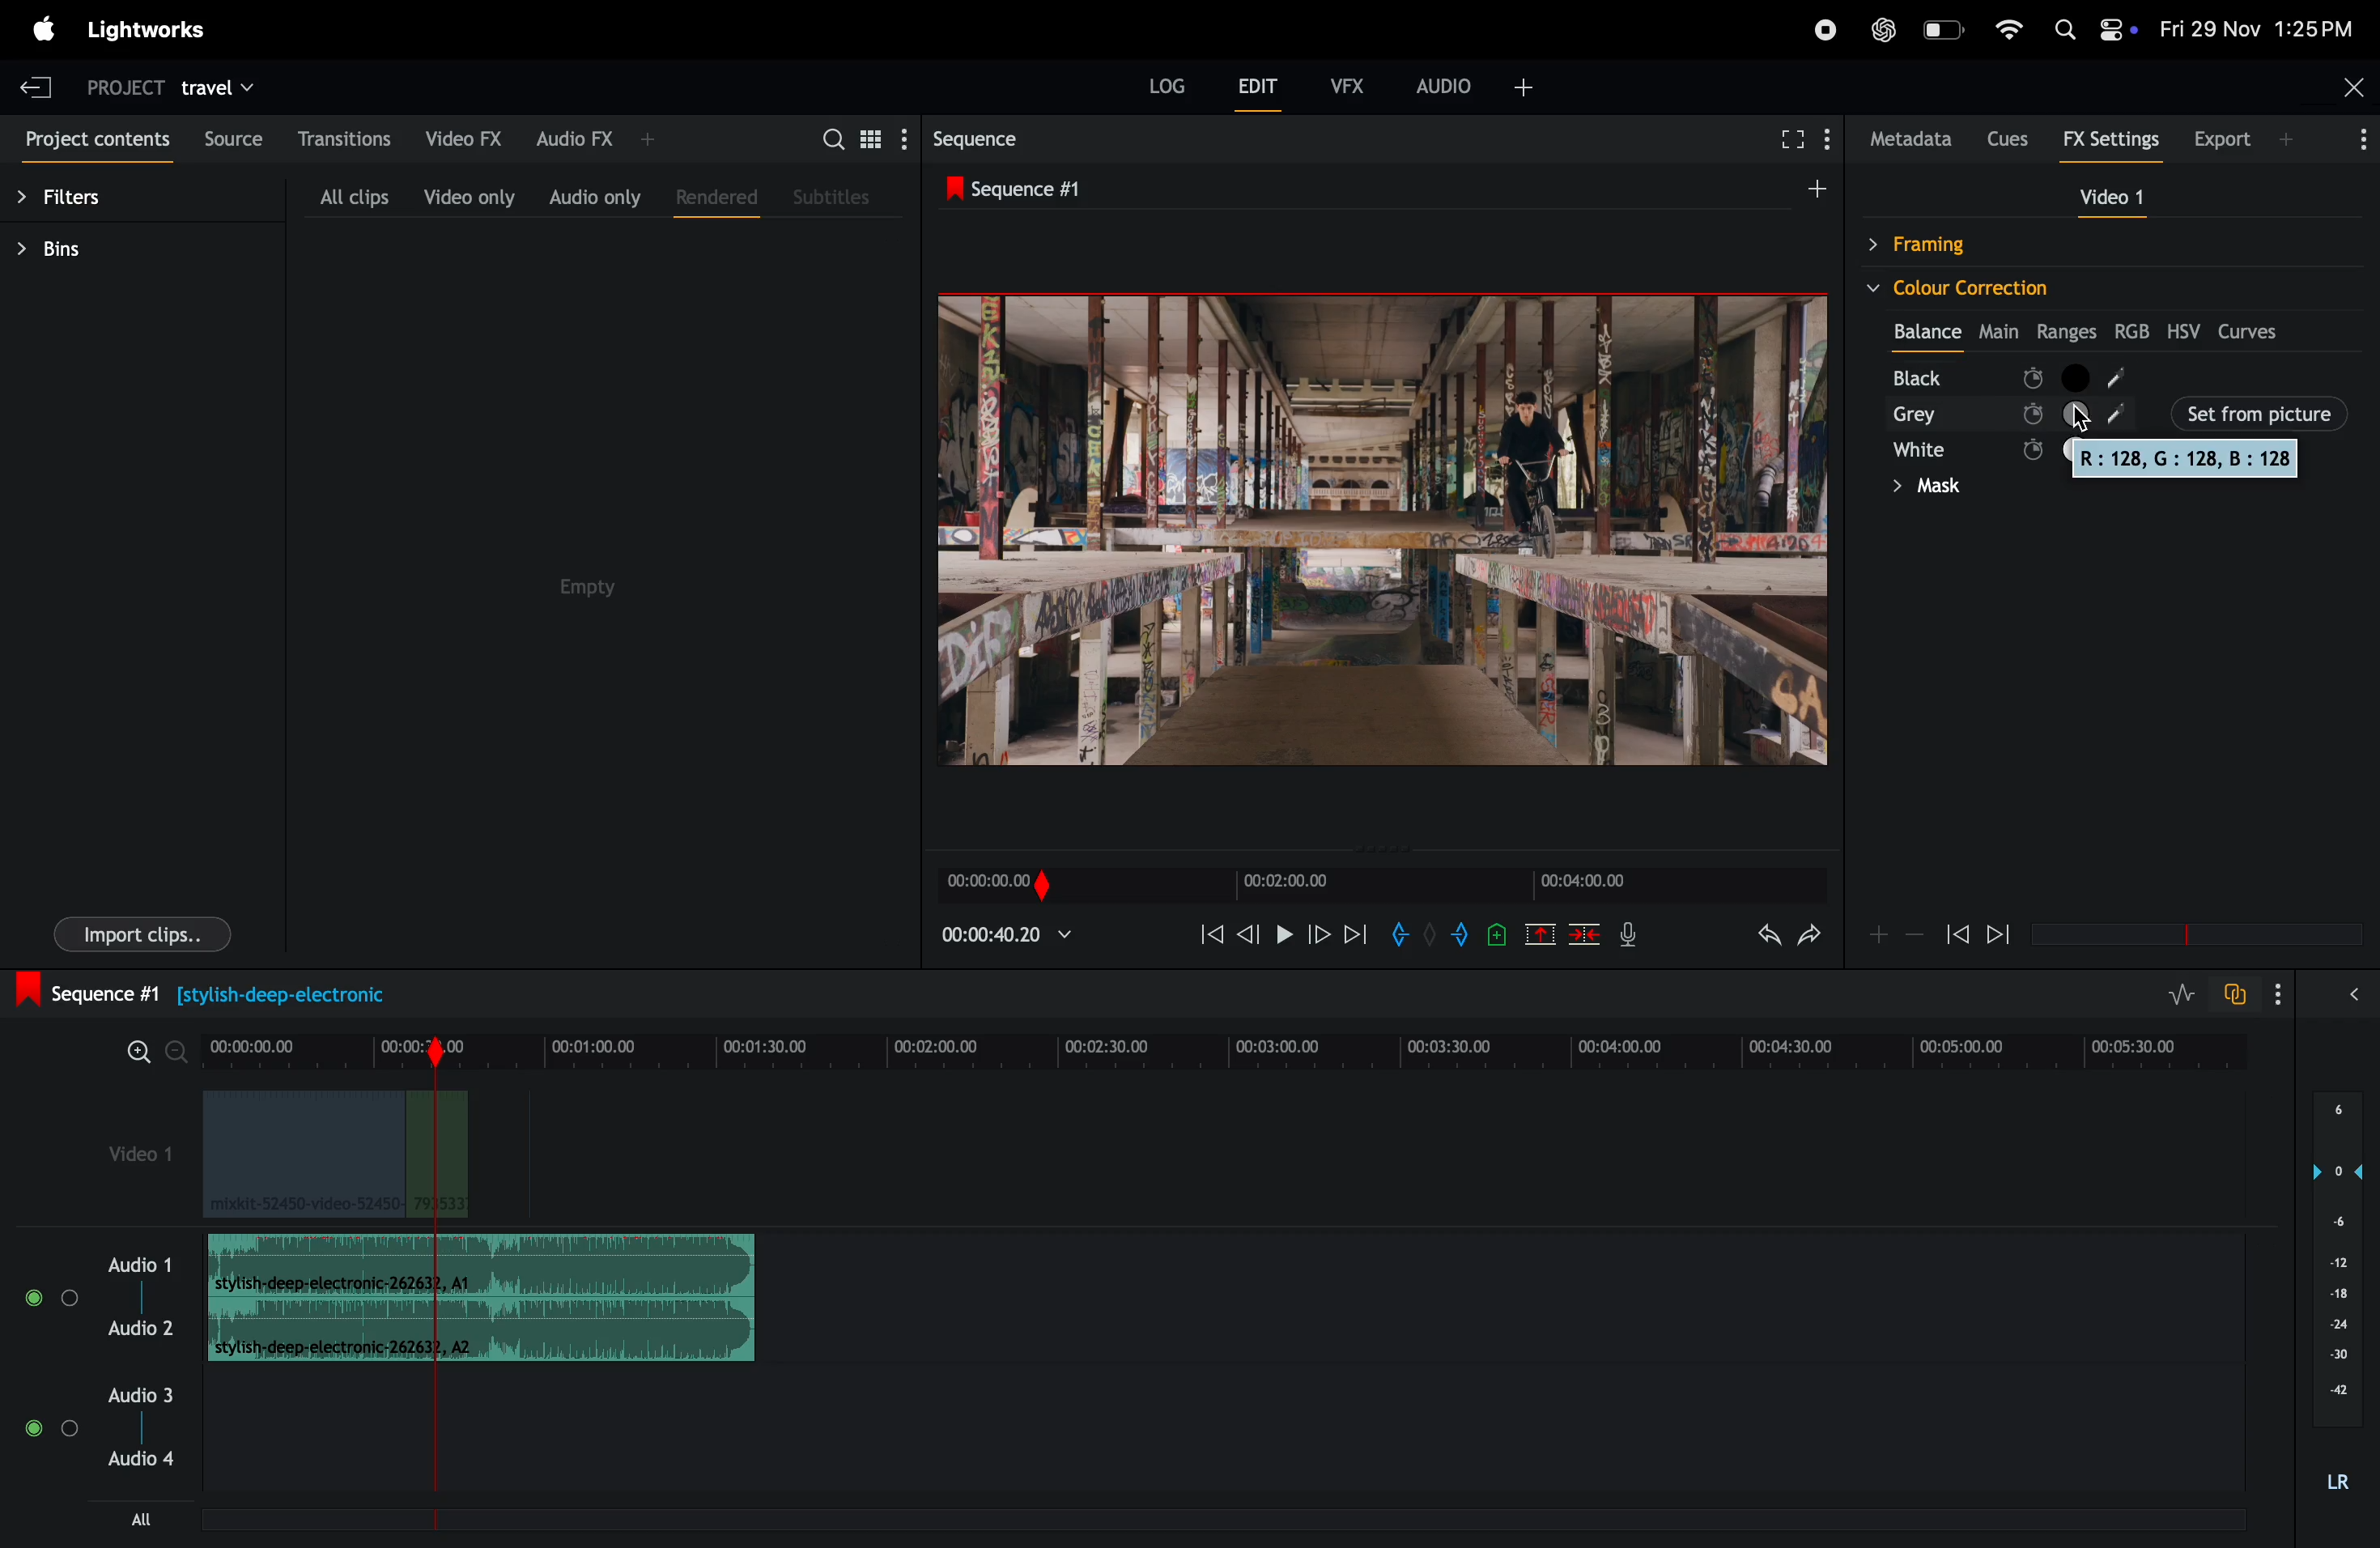  I want to click on sequence #1, so click(1378, 186).